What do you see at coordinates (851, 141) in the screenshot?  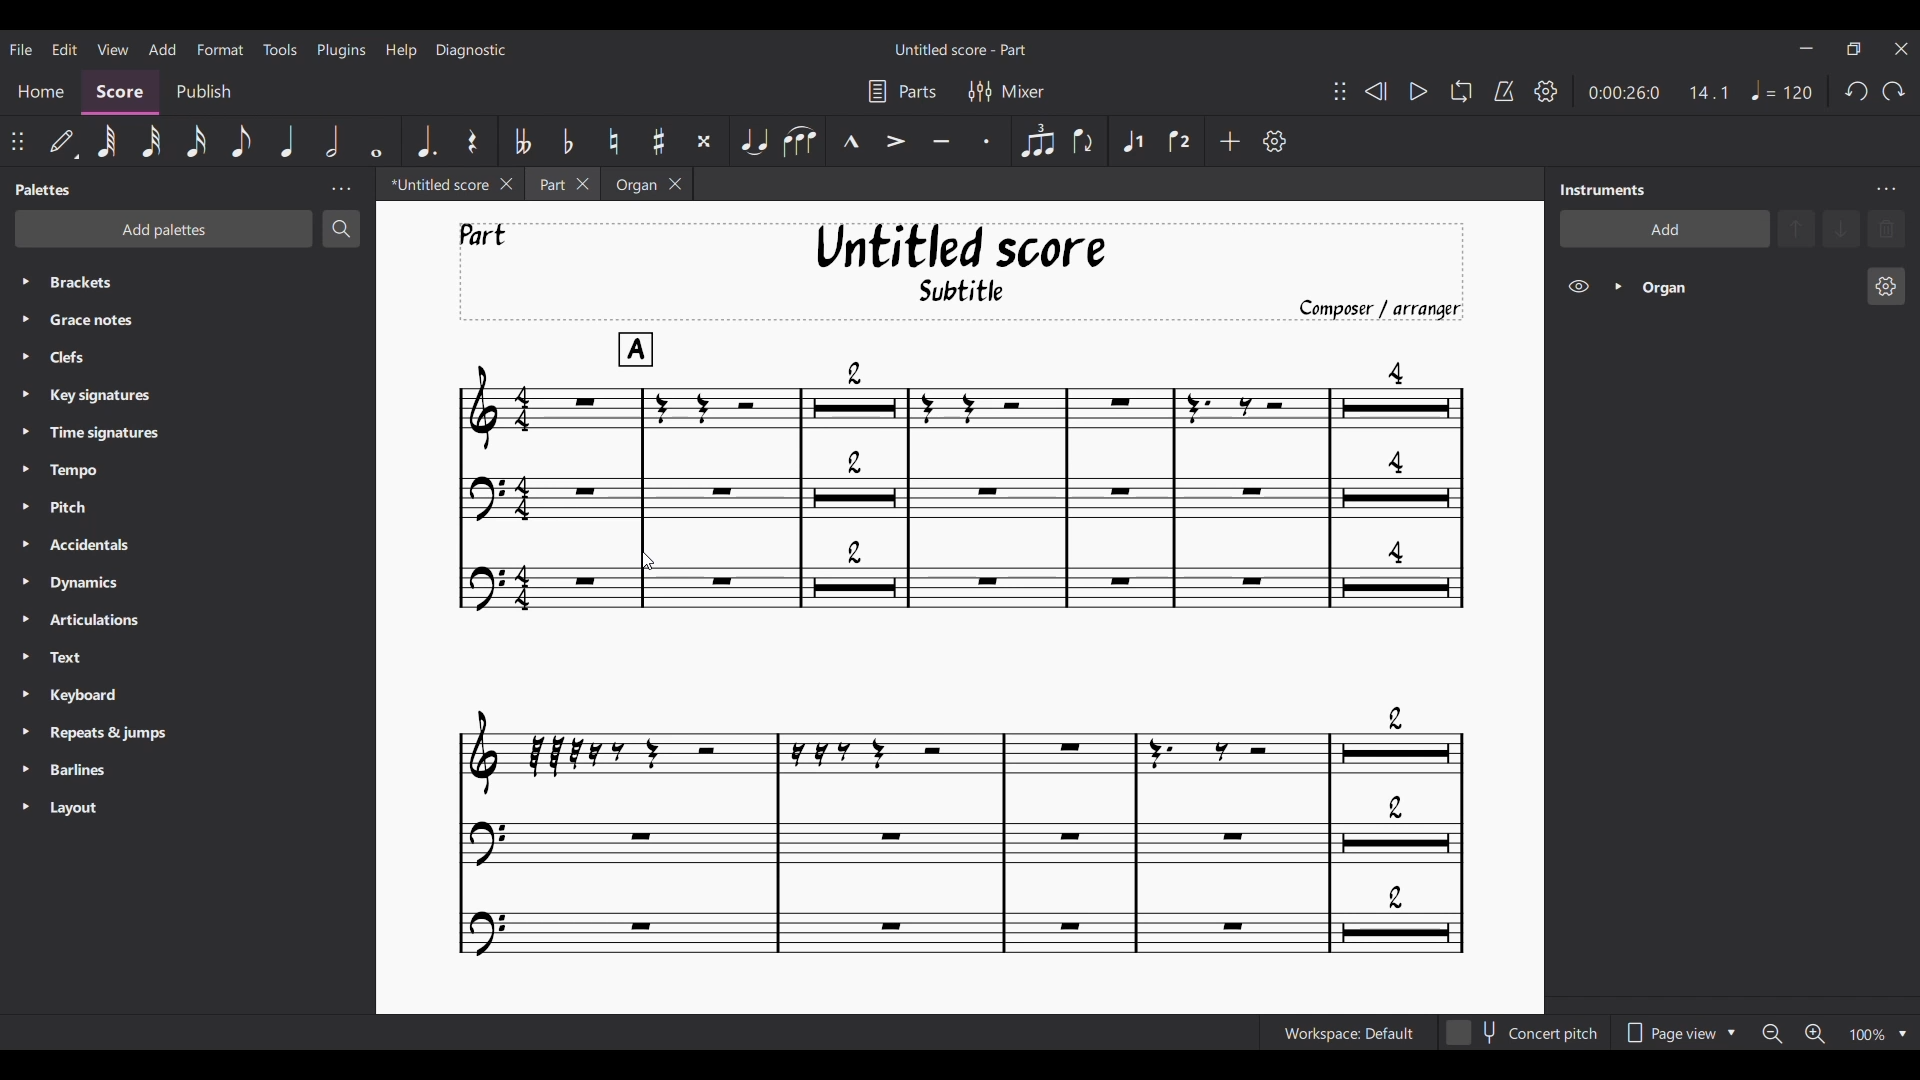 I see `Marcato` at bounding box center [851, 141].